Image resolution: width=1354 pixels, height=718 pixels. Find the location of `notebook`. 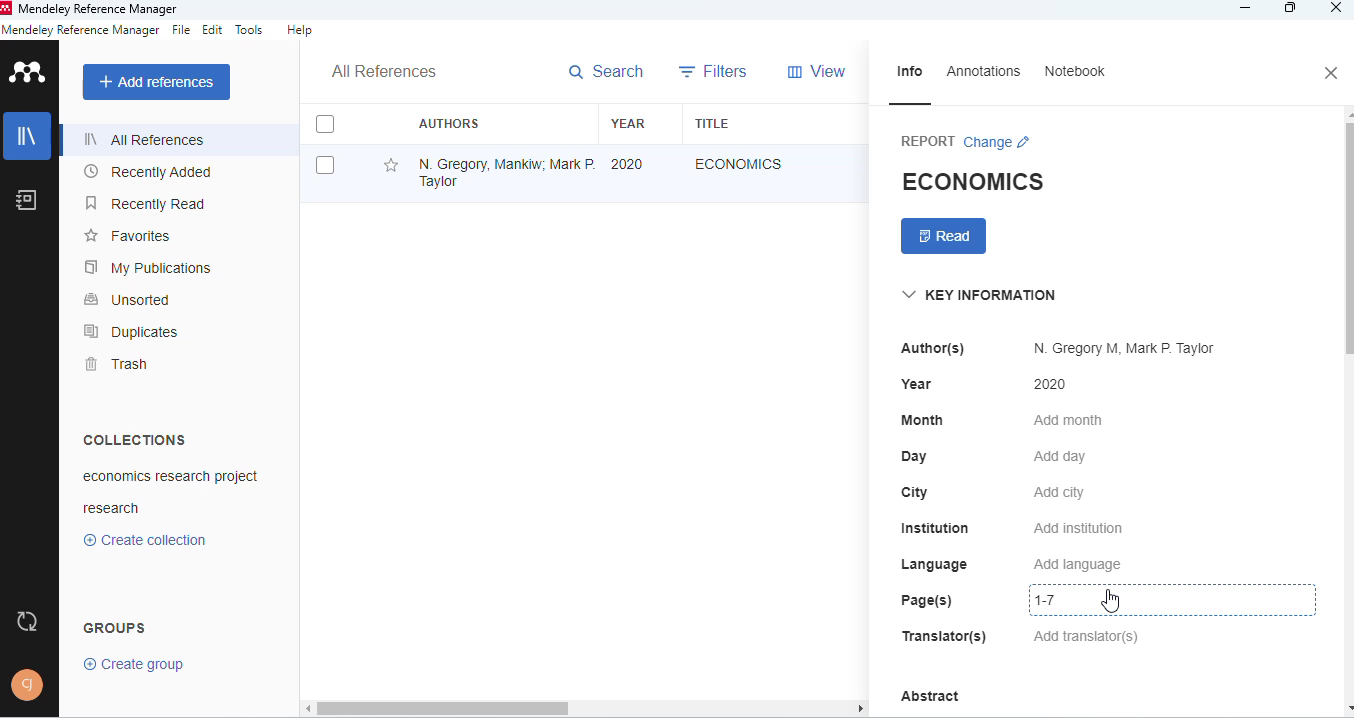

notebook is located at coordinates (25, 200).